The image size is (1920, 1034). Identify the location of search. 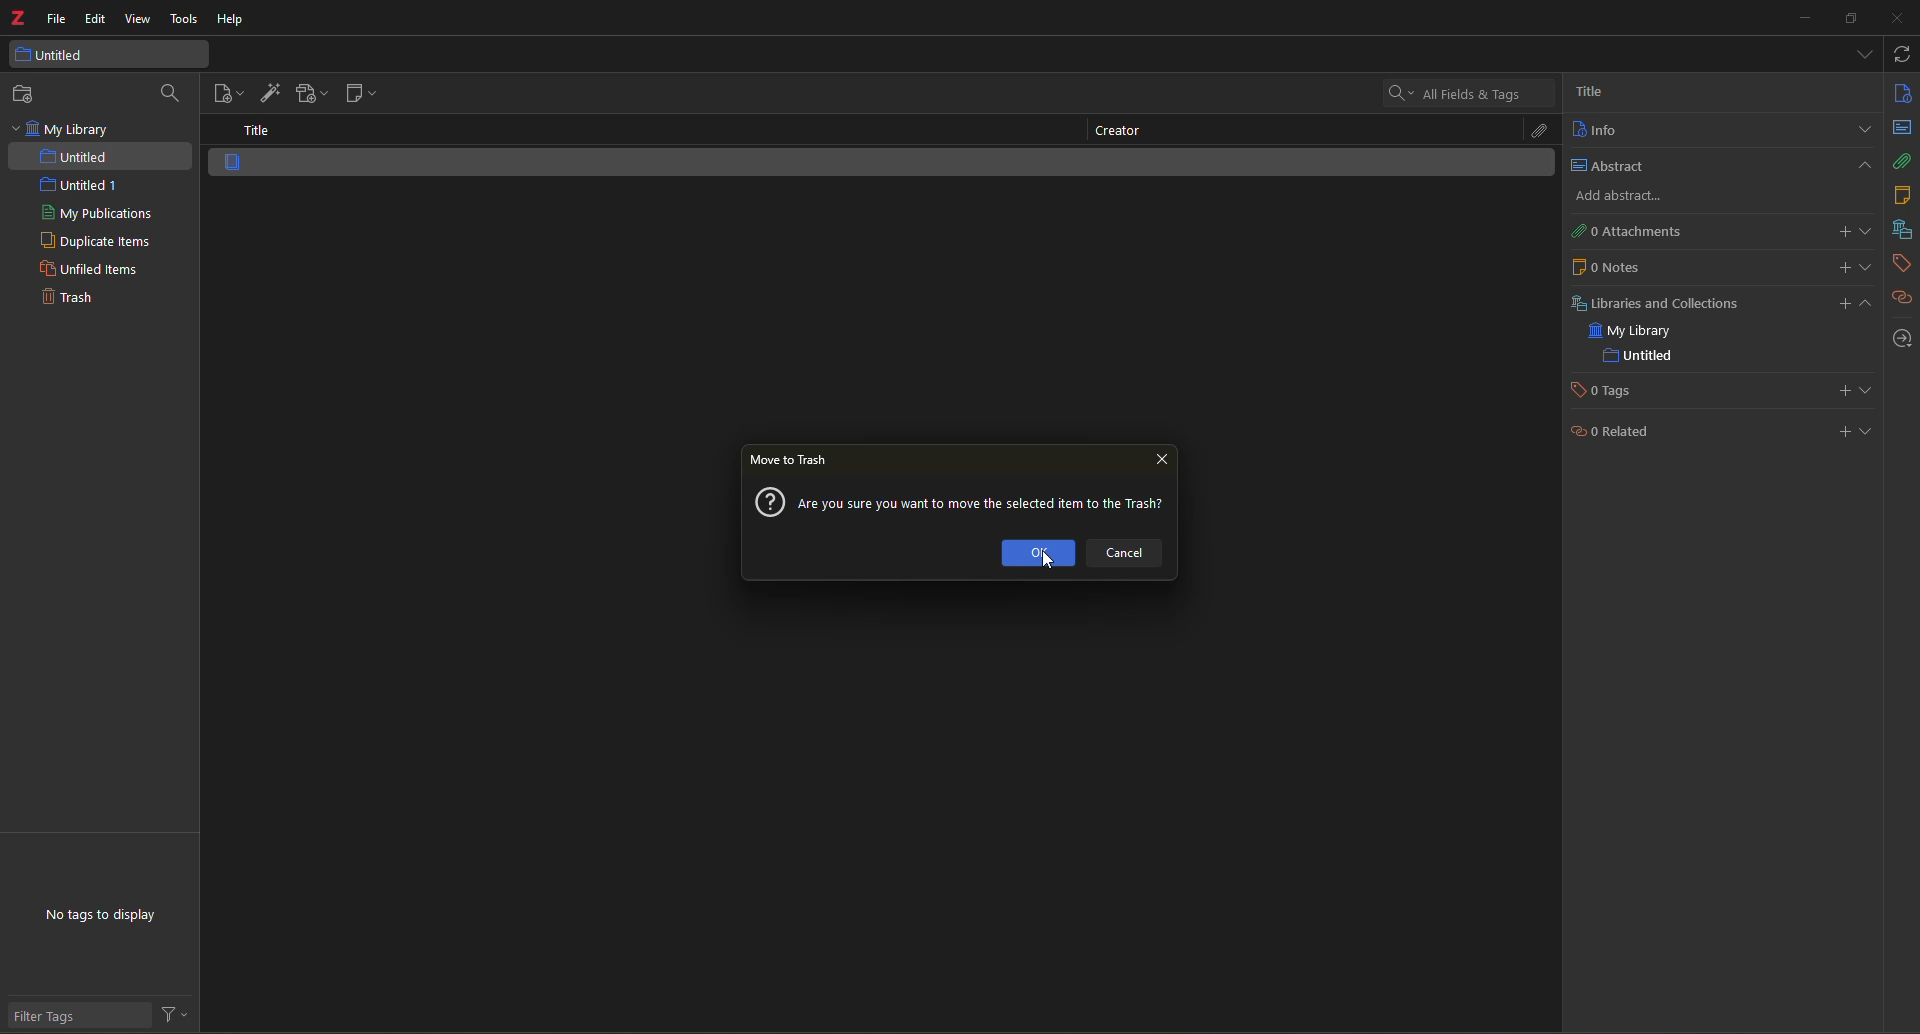
(1452, 92).